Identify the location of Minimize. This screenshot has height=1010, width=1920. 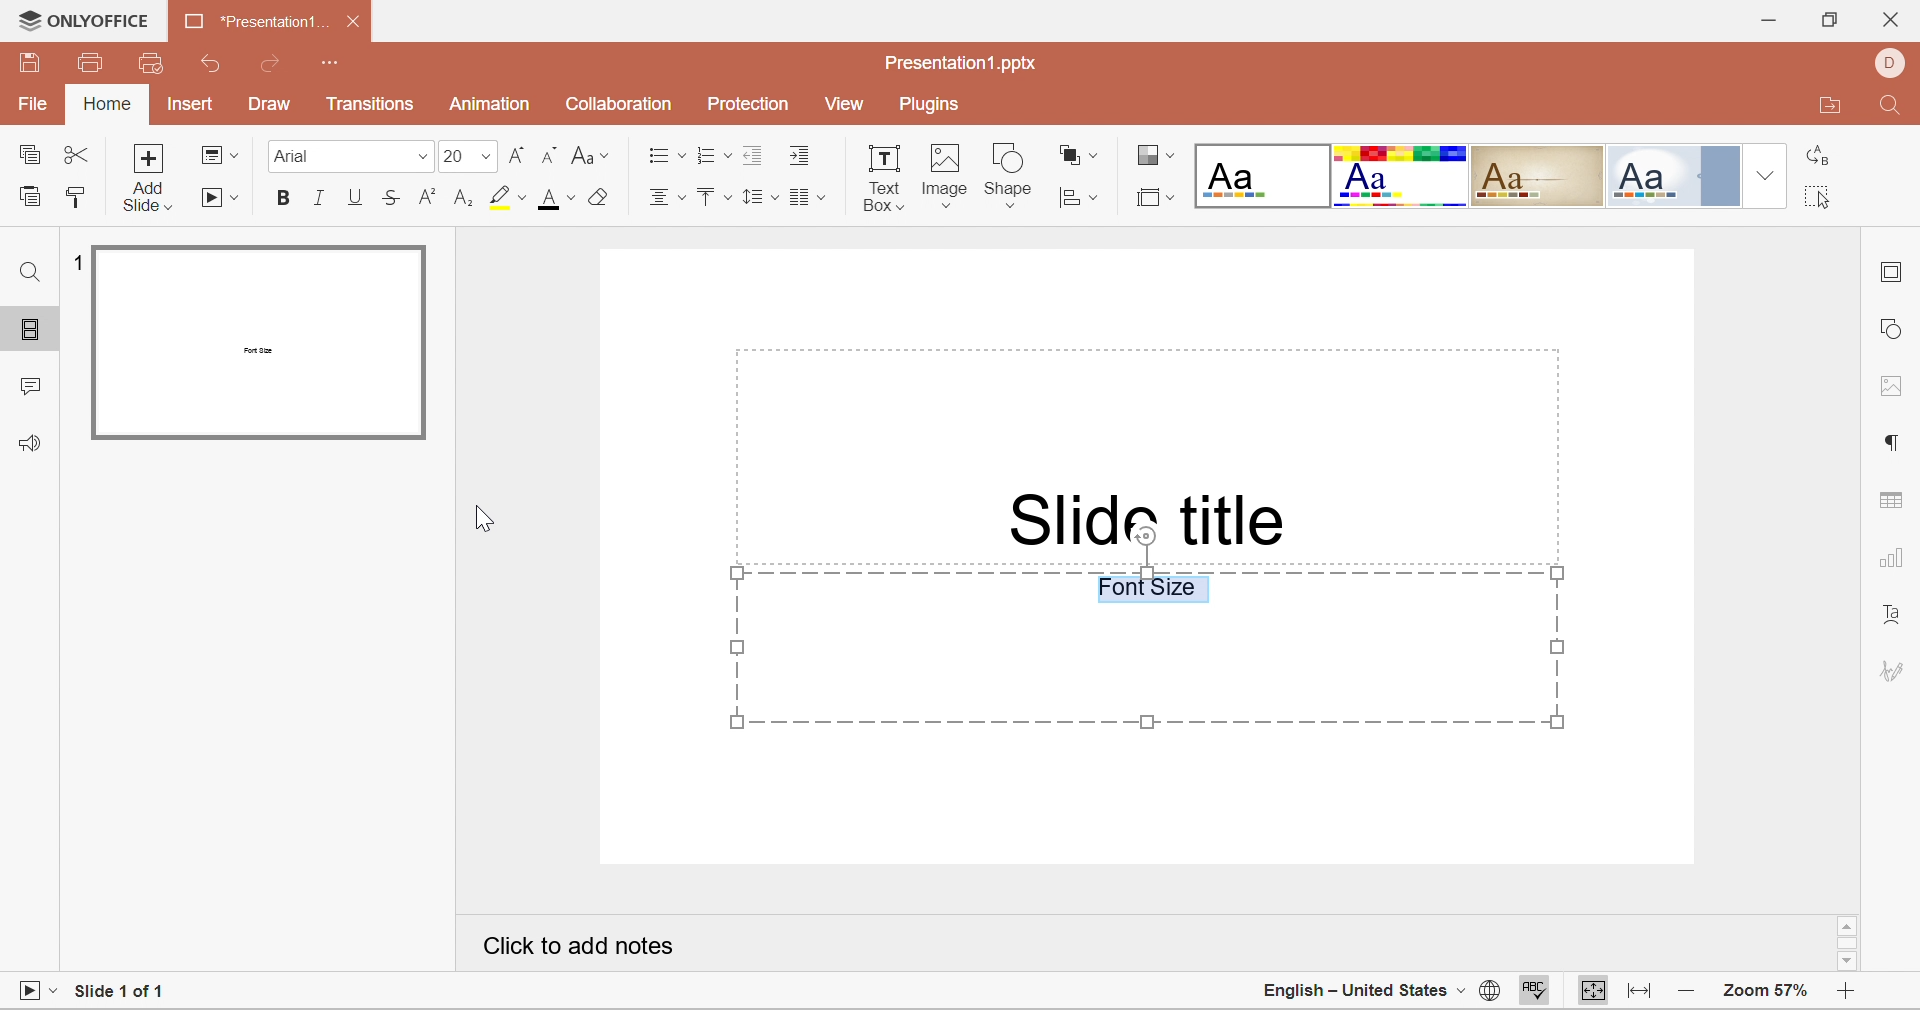
(1767, 19).